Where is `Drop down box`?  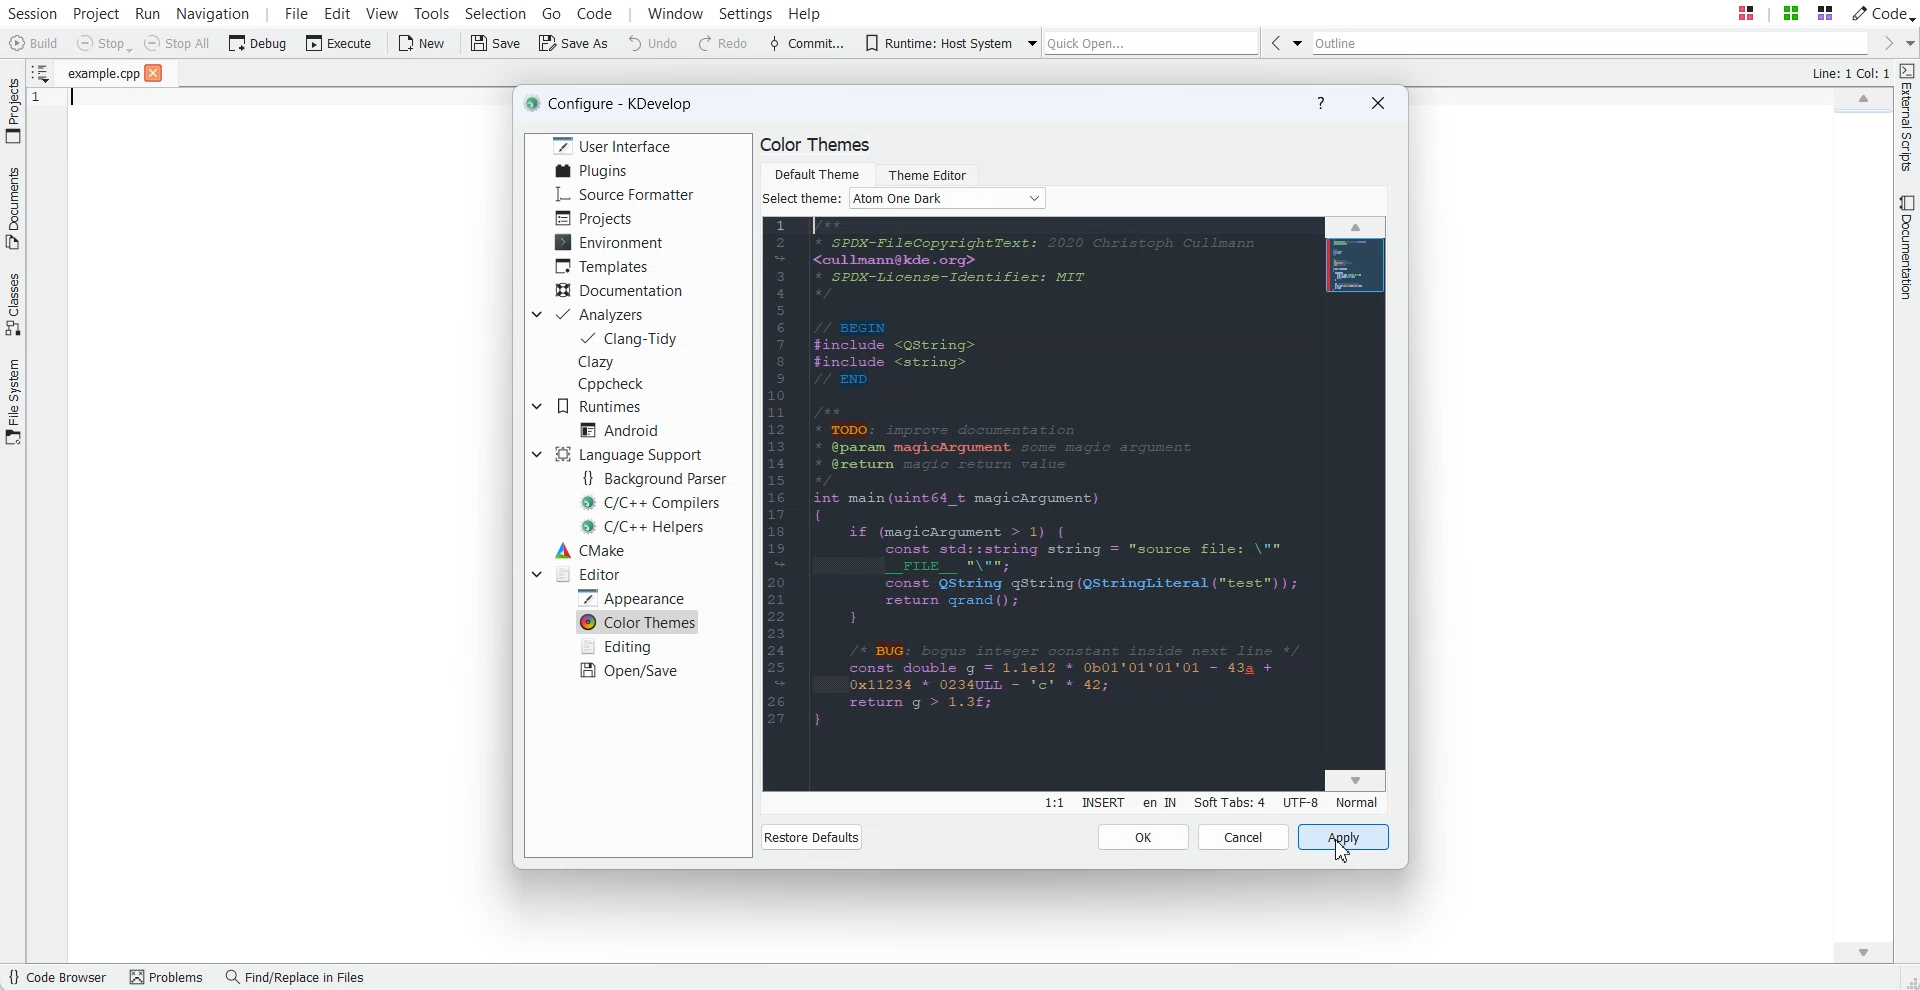
Drop down box is located at coordinates (1296, 42).